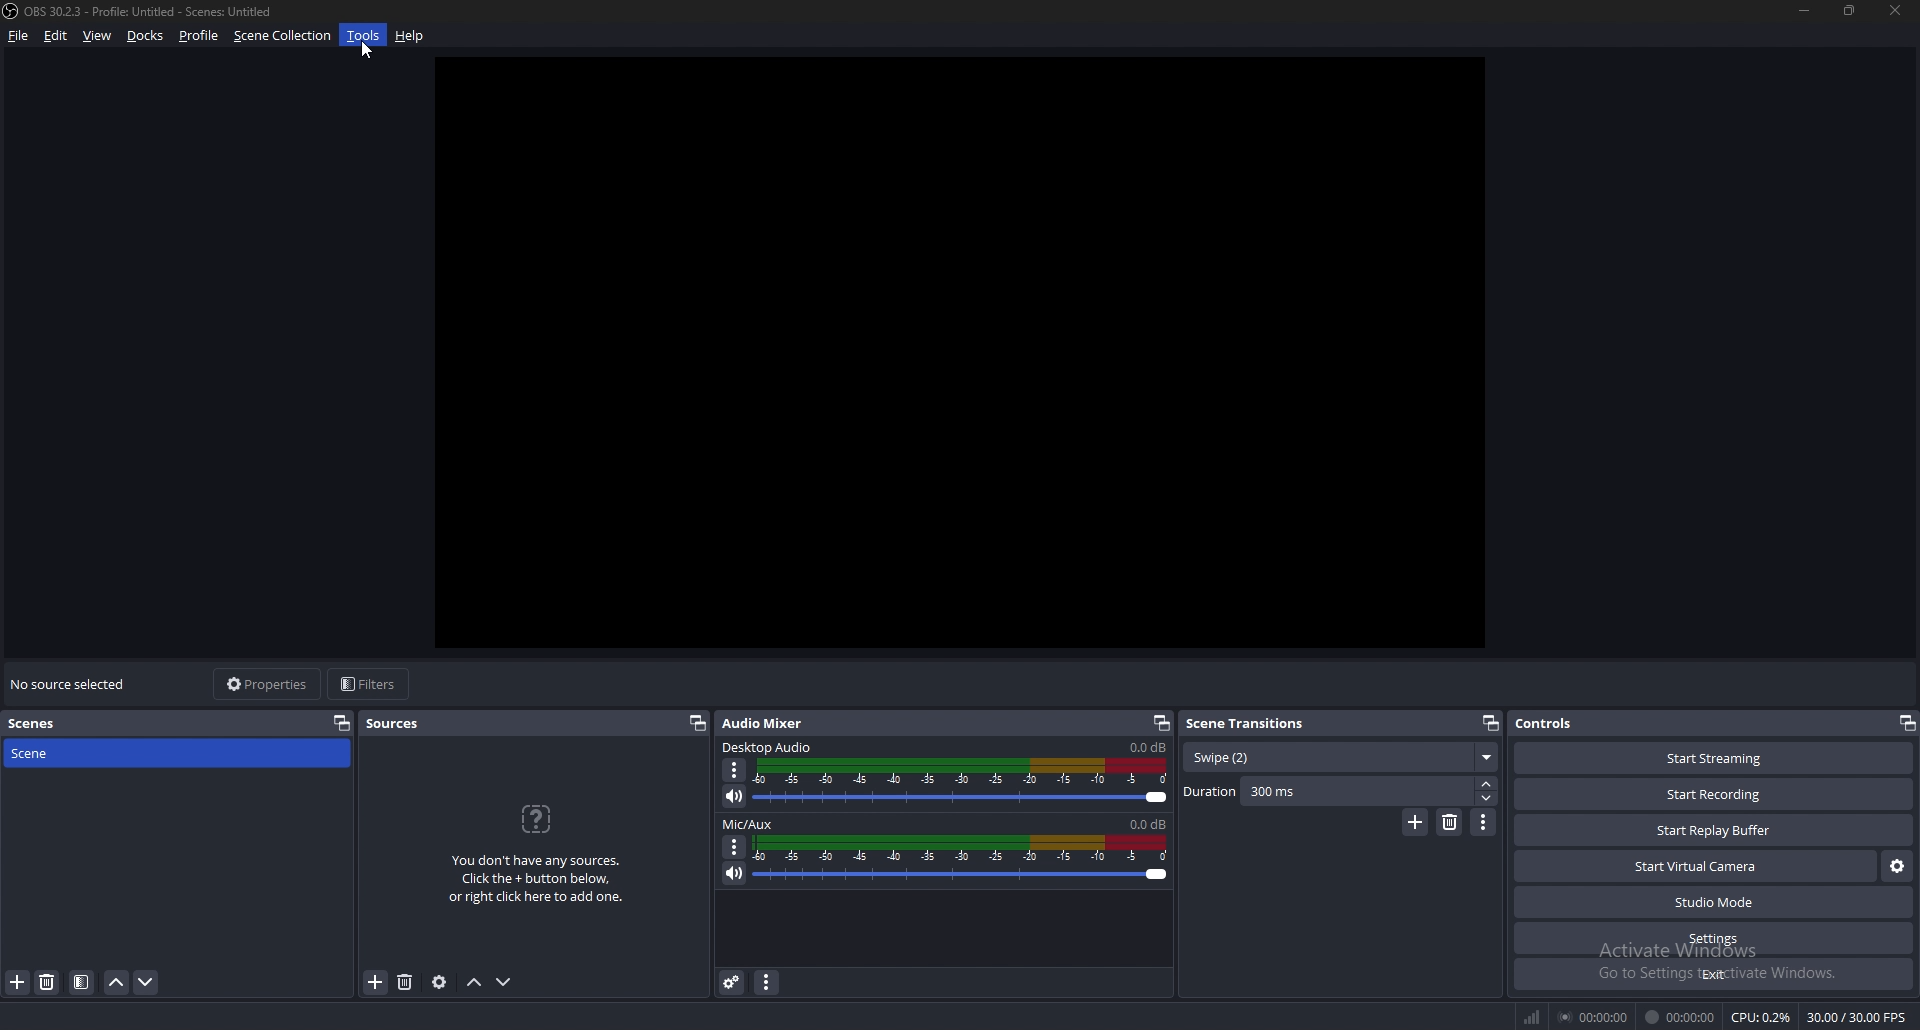 This screenshot has height=1030, width=1920. I want to click on filters, so click(371, 683).